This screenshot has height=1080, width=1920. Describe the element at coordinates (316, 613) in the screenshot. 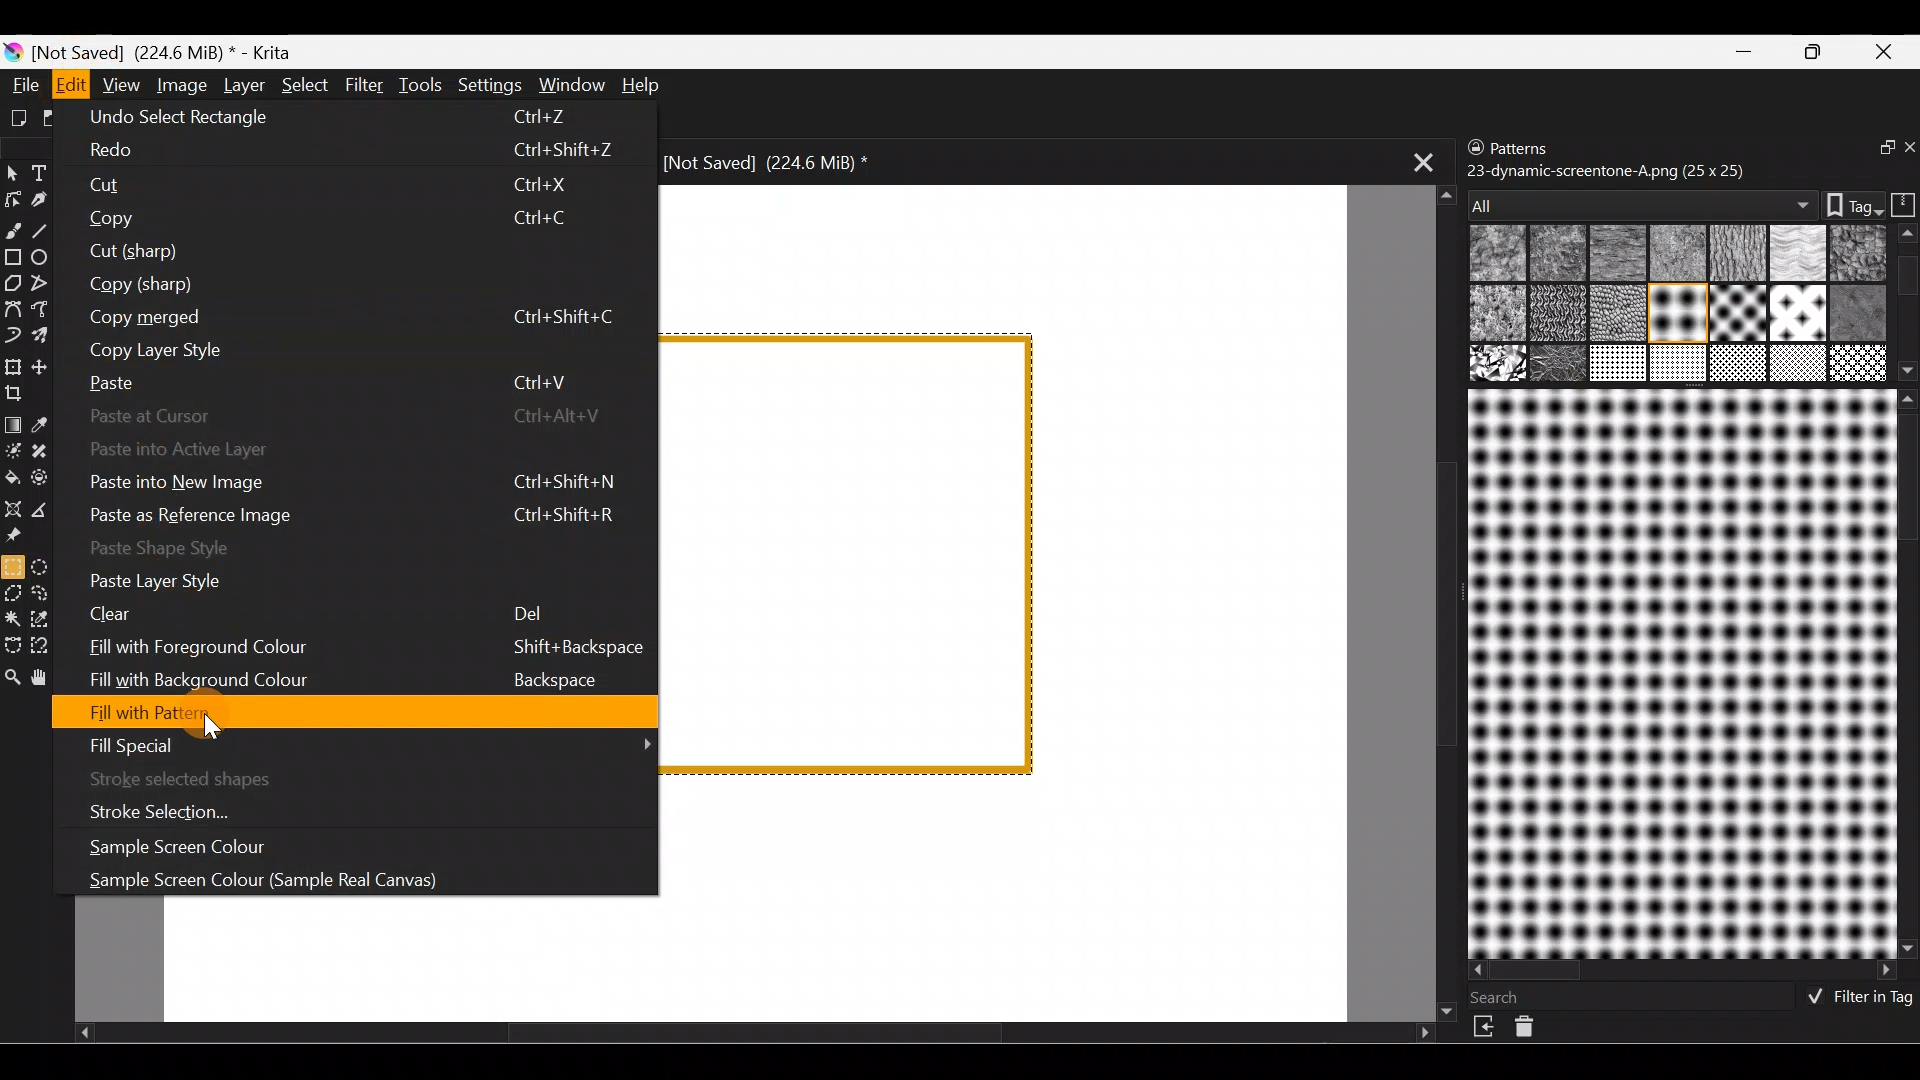

I see `Clear` at that location.